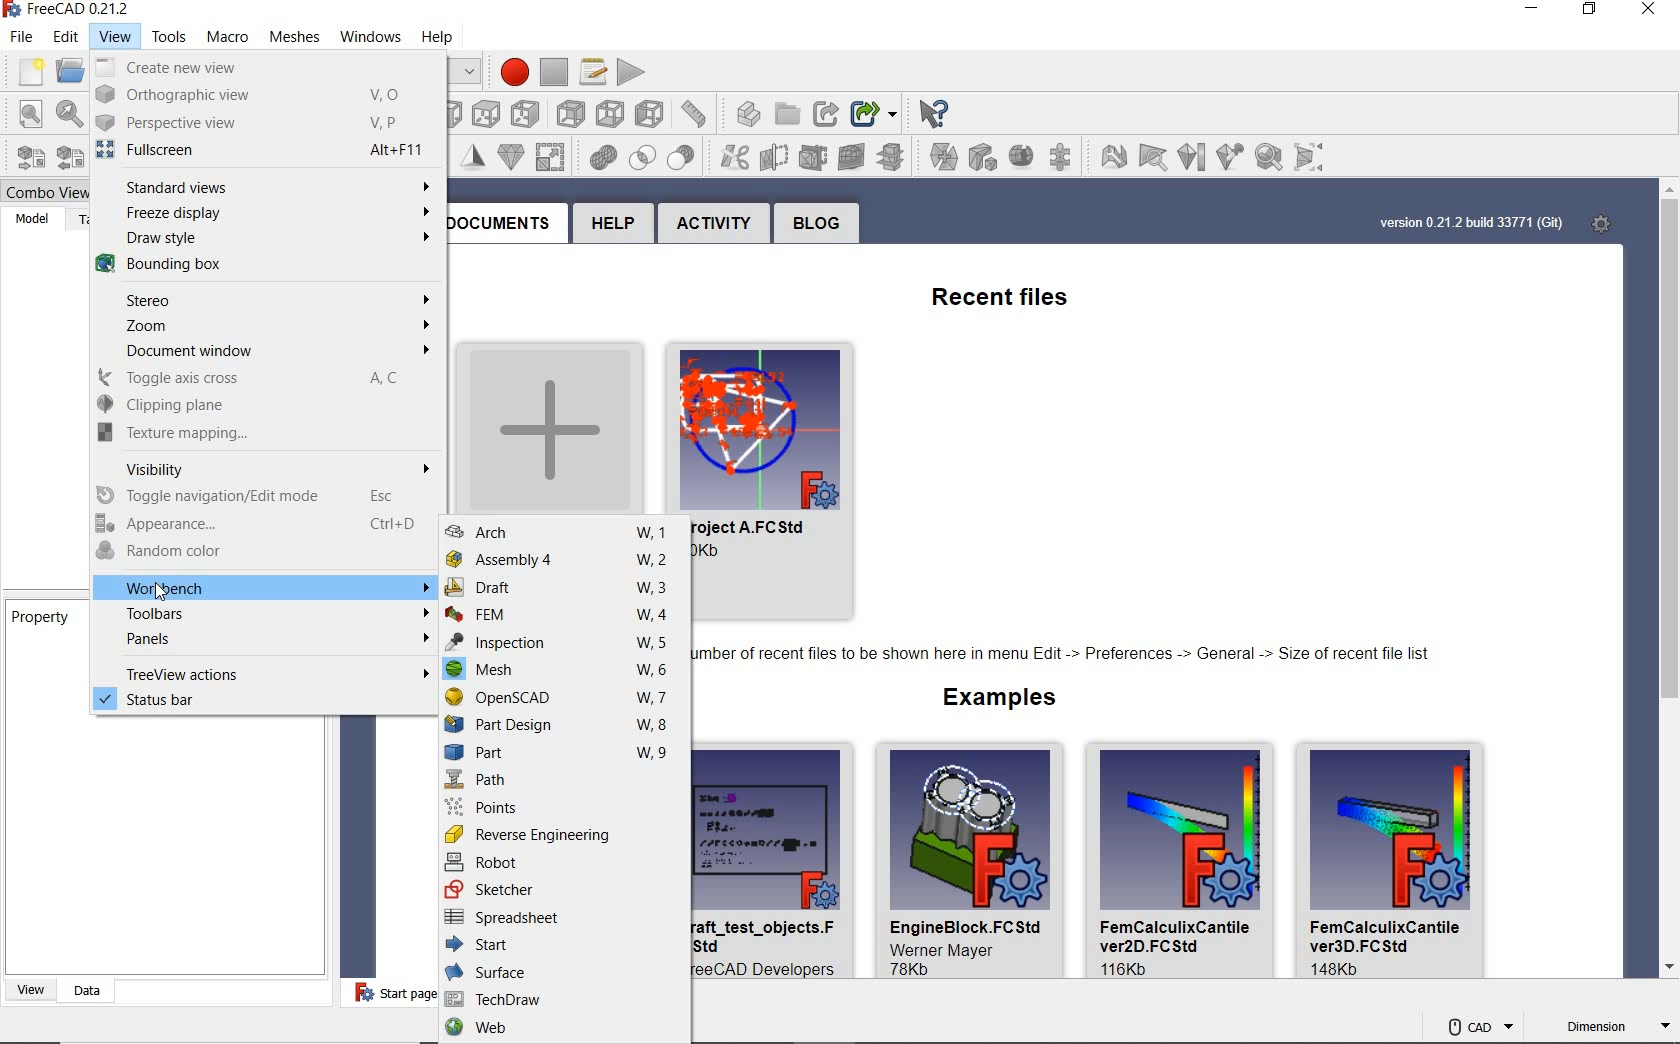  I want to click on bounding box, so click(256, 268).